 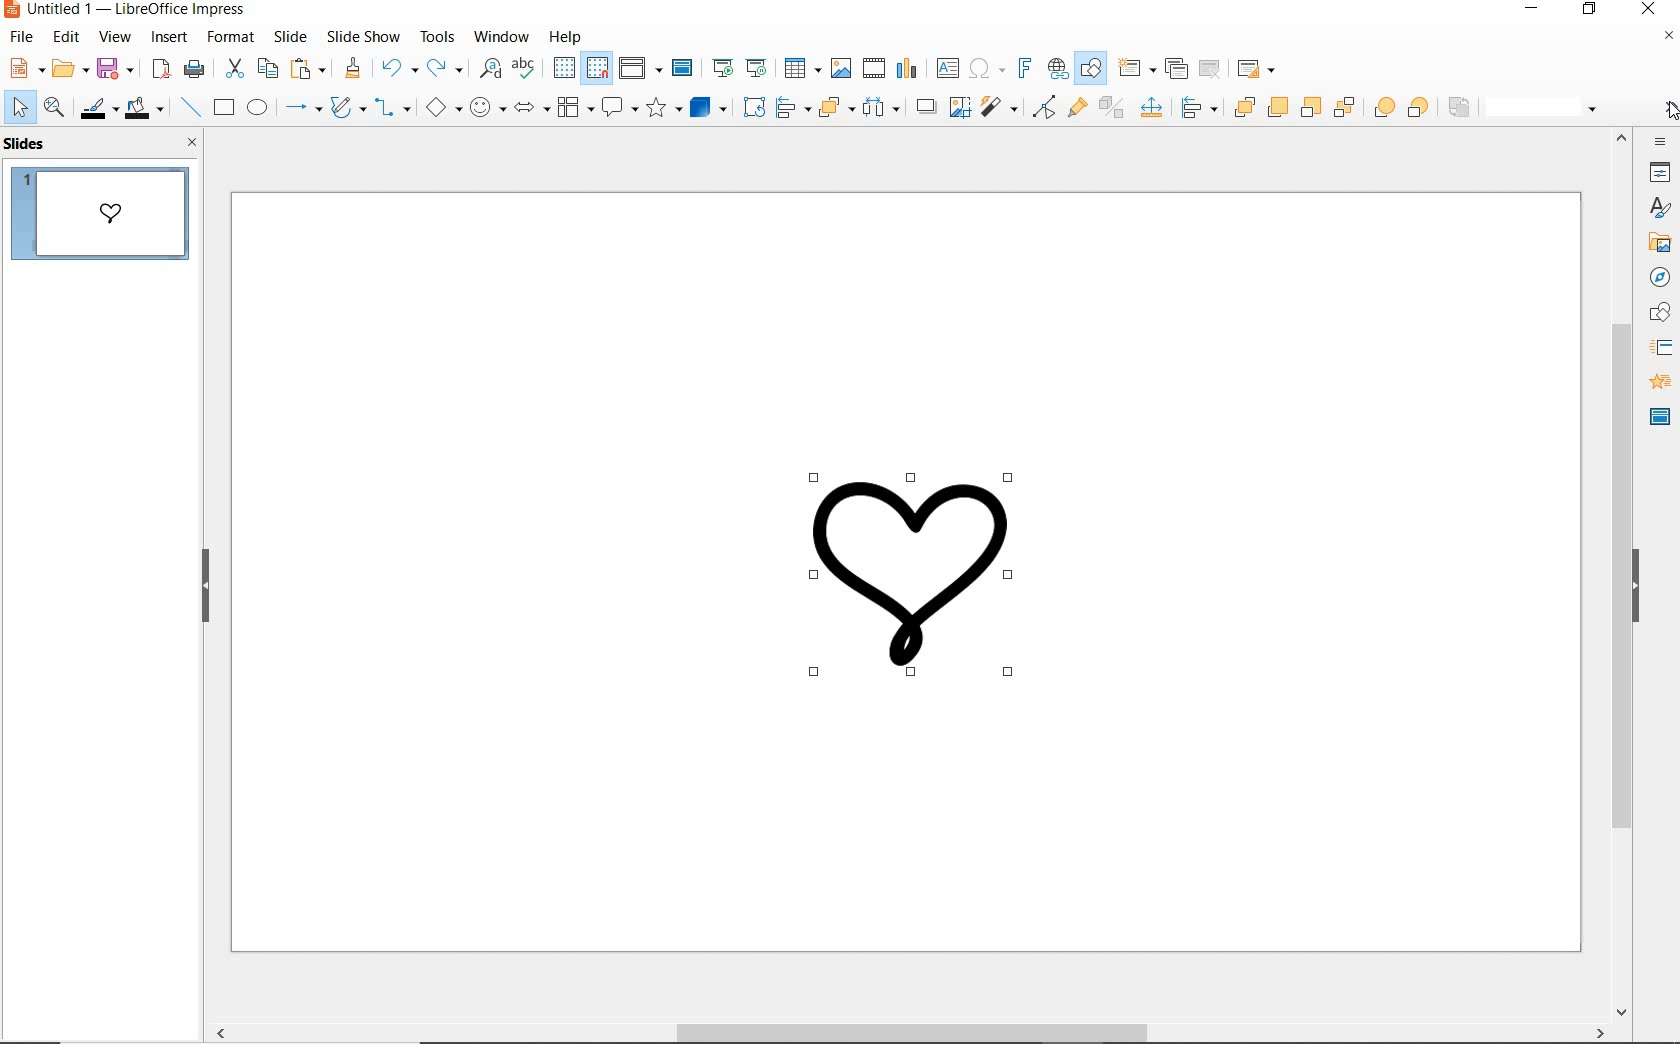 What do you see at coordinates (1619, 576) in the screenshot?
I see `SCROLLBAR` at bounding box center [1619, 576].